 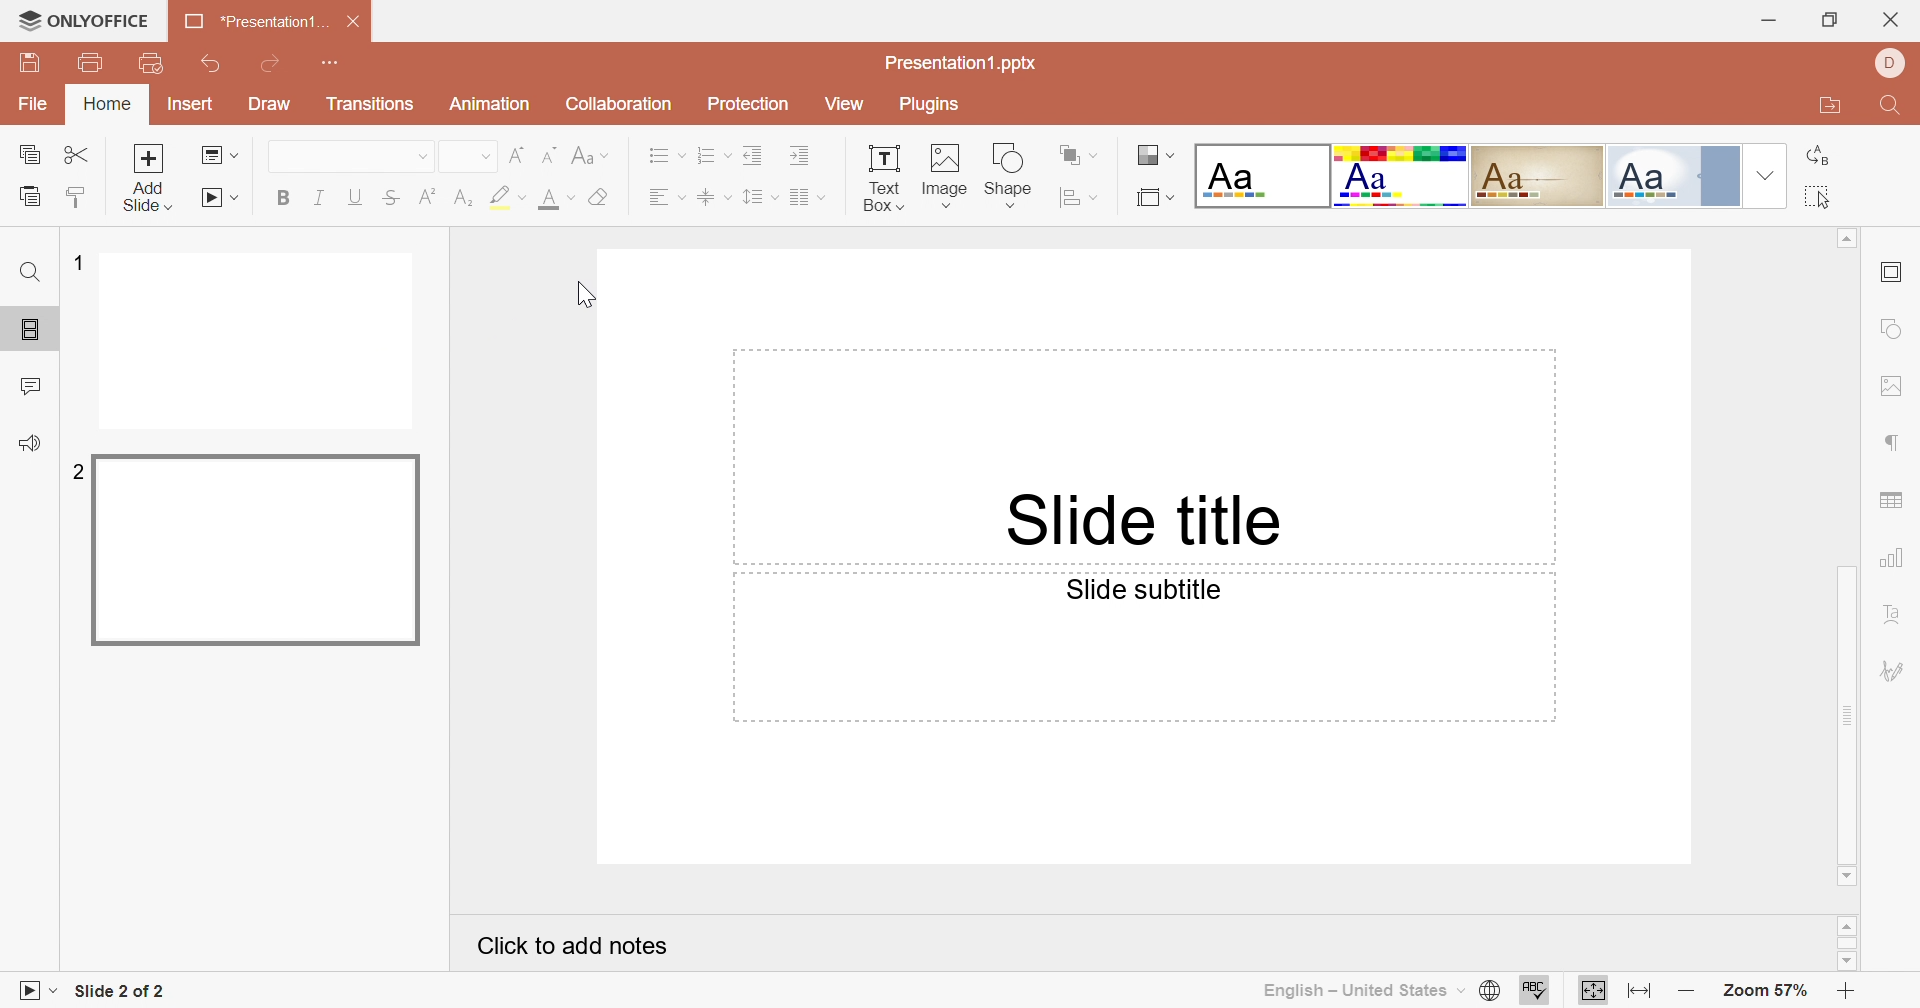 I want to click on Find, so click(x=27, y=269).